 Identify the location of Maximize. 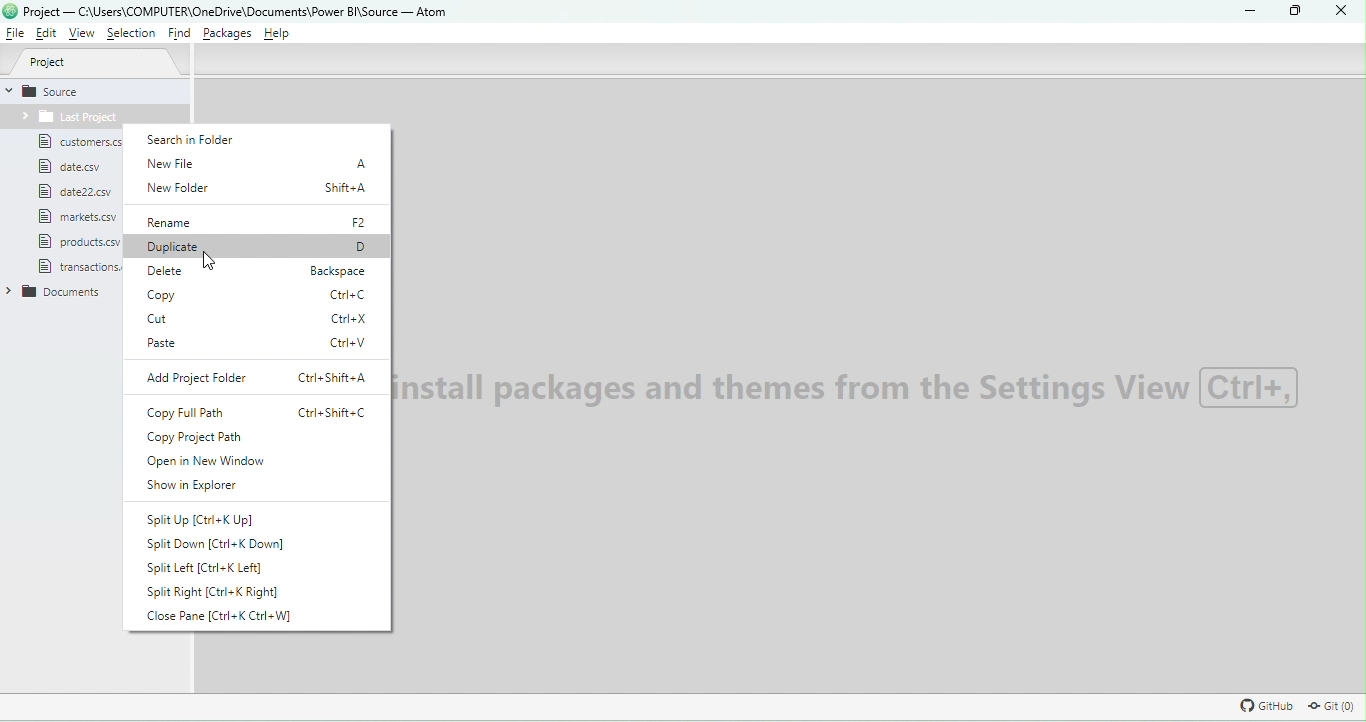
(1291, 13).